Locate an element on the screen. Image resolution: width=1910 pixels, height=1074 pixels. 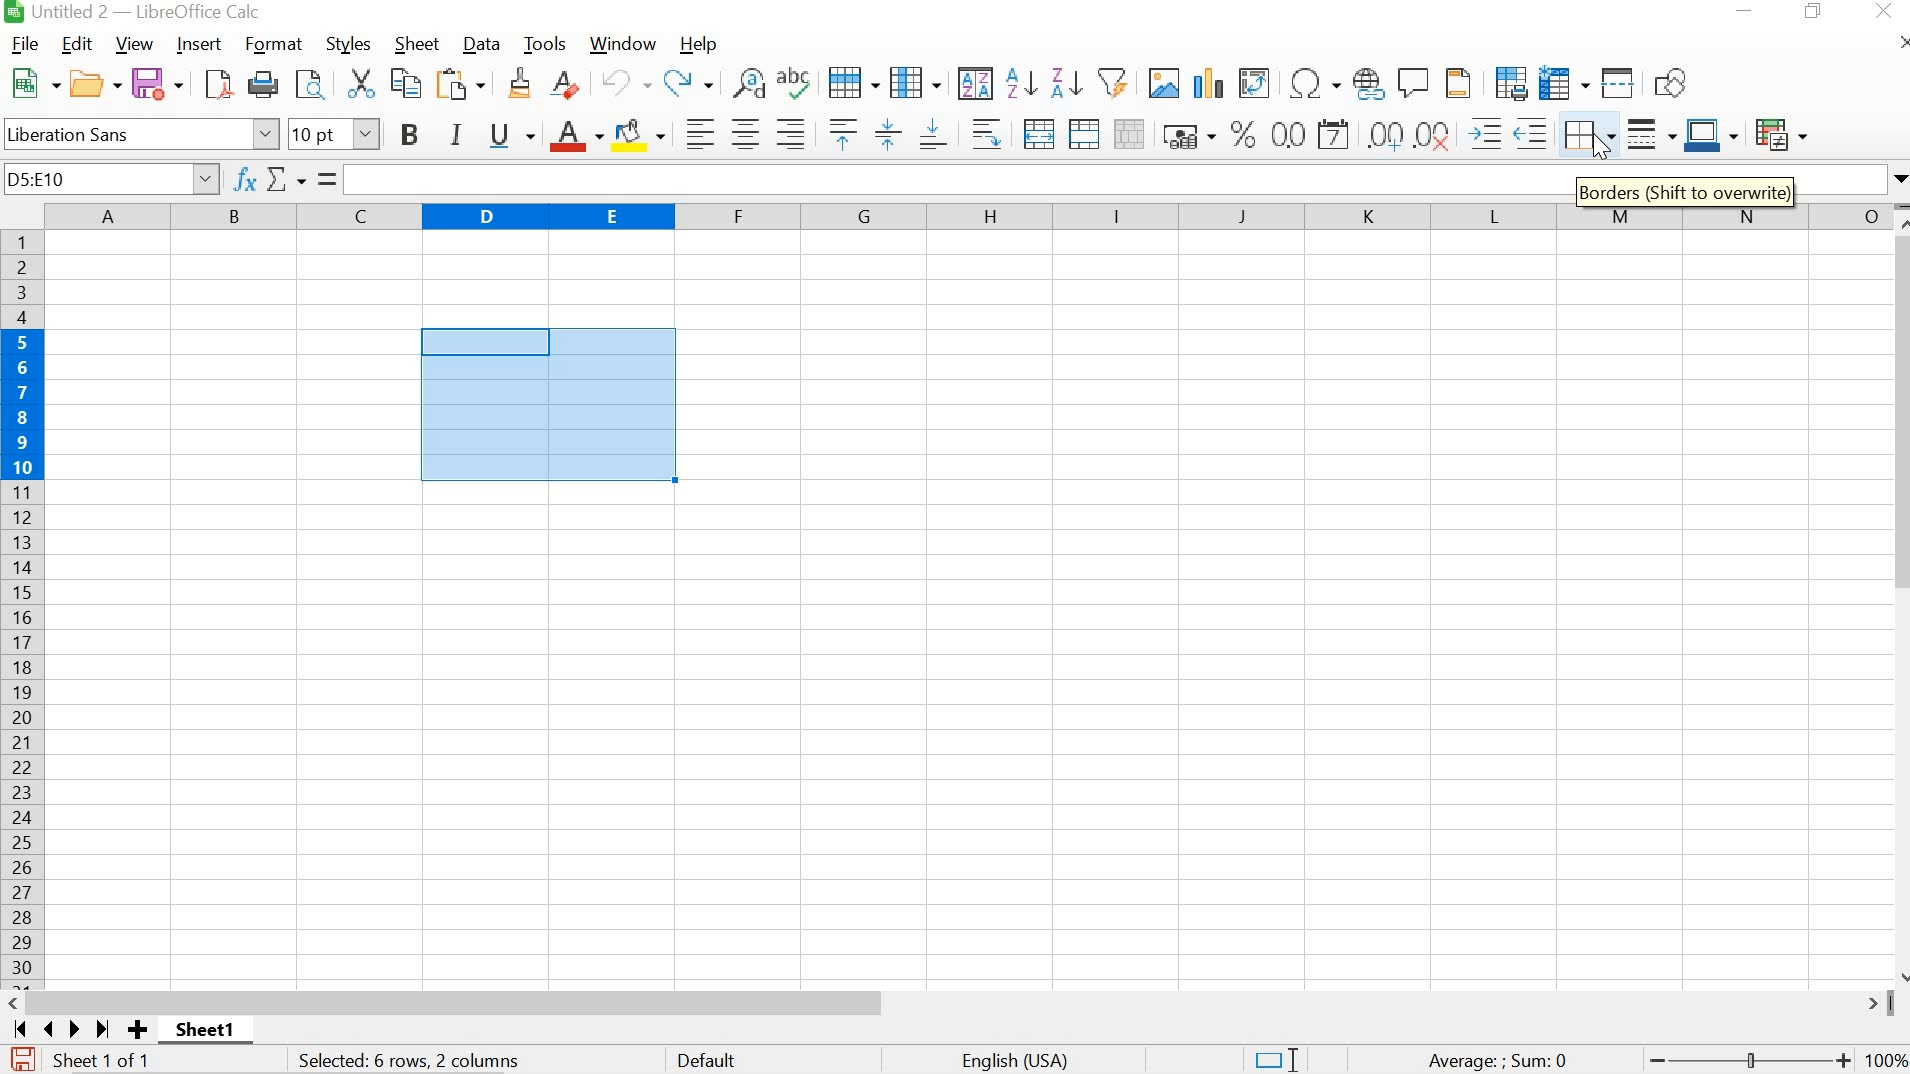
VIEW is located at coordinates (133, 44).